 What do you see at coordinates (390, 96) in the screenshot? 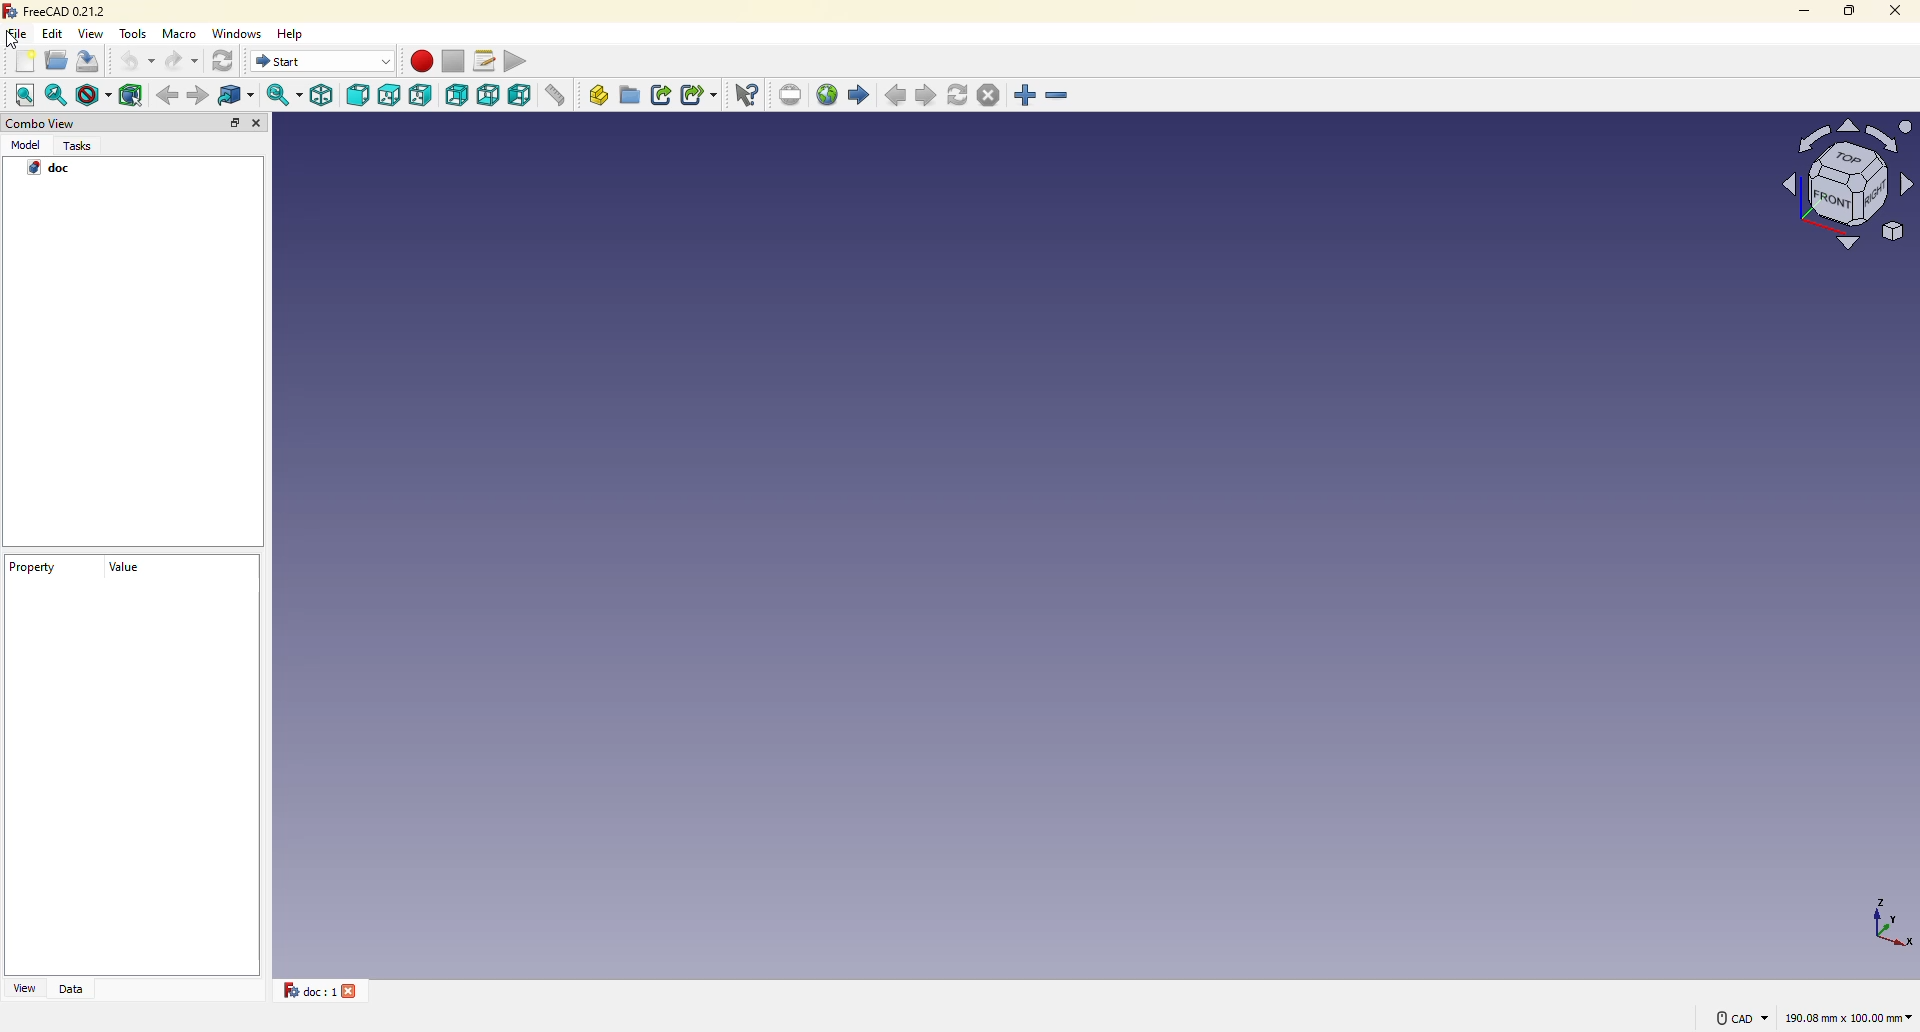
I see `top` at bounding box center [390, 96].